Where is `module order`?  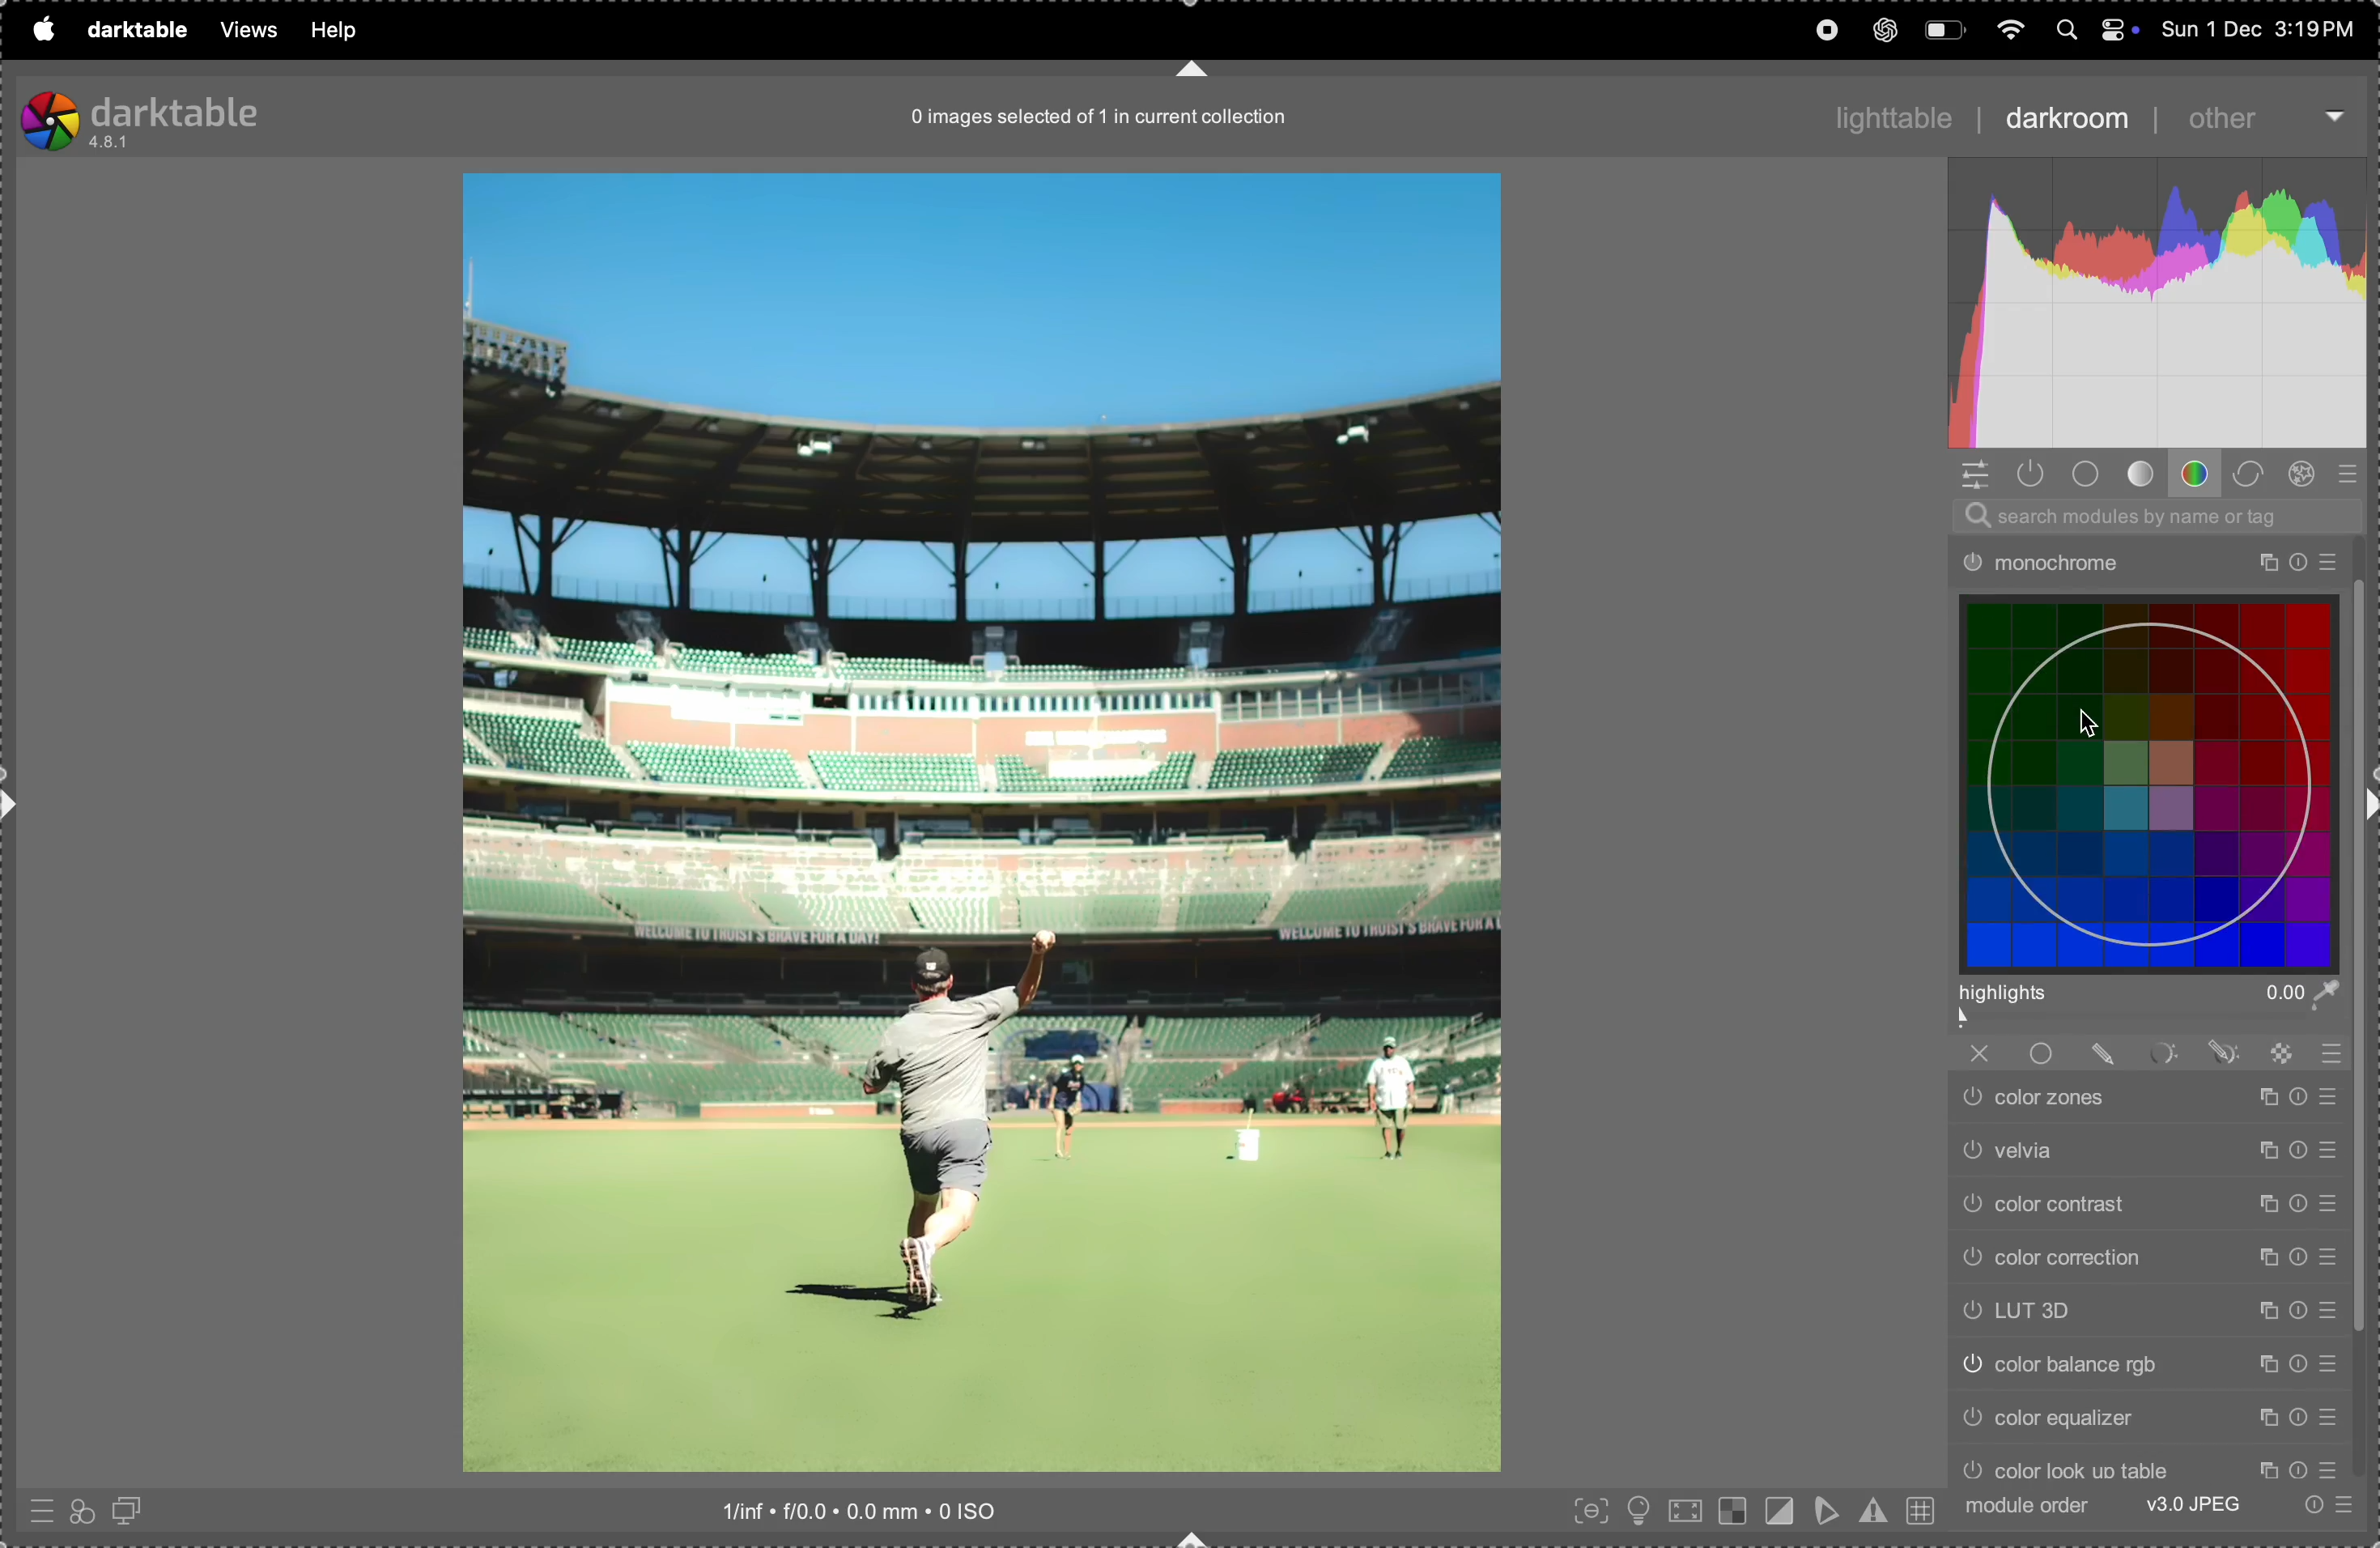 module order is located at coordinates (2026, 1505).